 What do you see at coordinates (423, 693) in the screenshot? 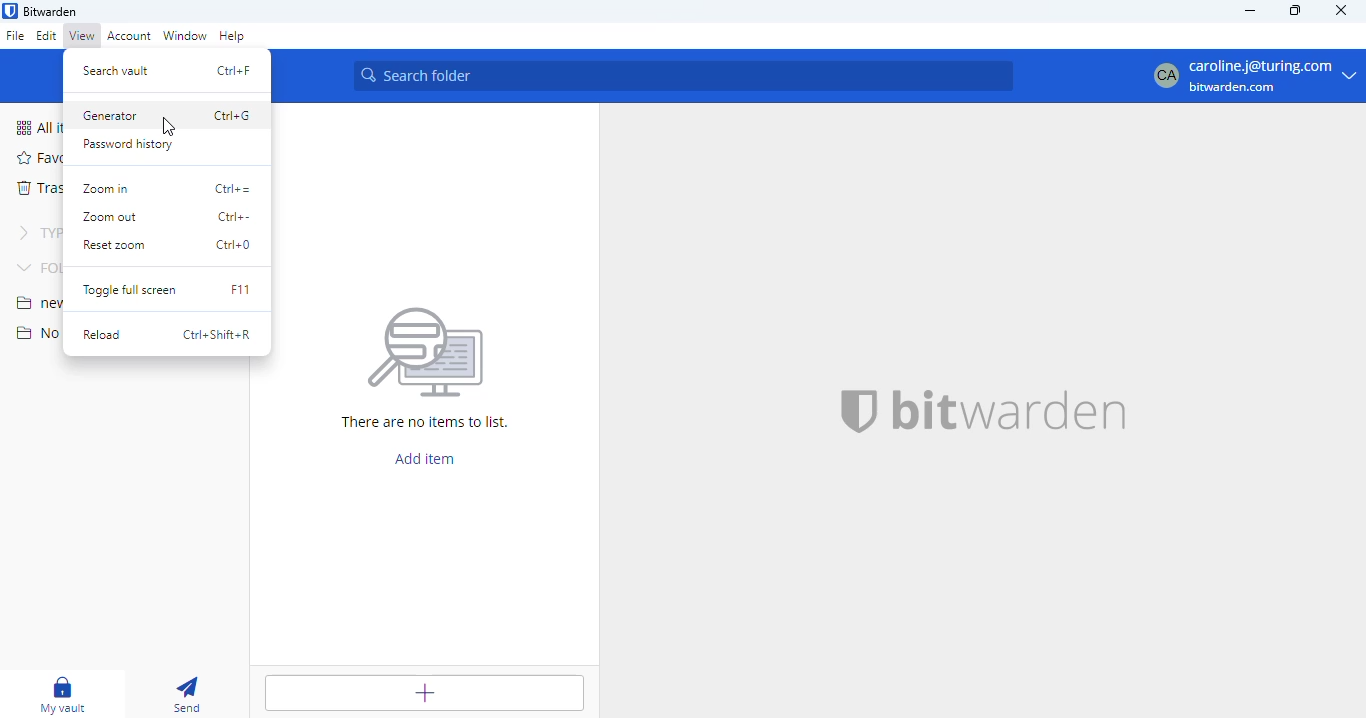
I see `add item` at bounding box center [423, 693].